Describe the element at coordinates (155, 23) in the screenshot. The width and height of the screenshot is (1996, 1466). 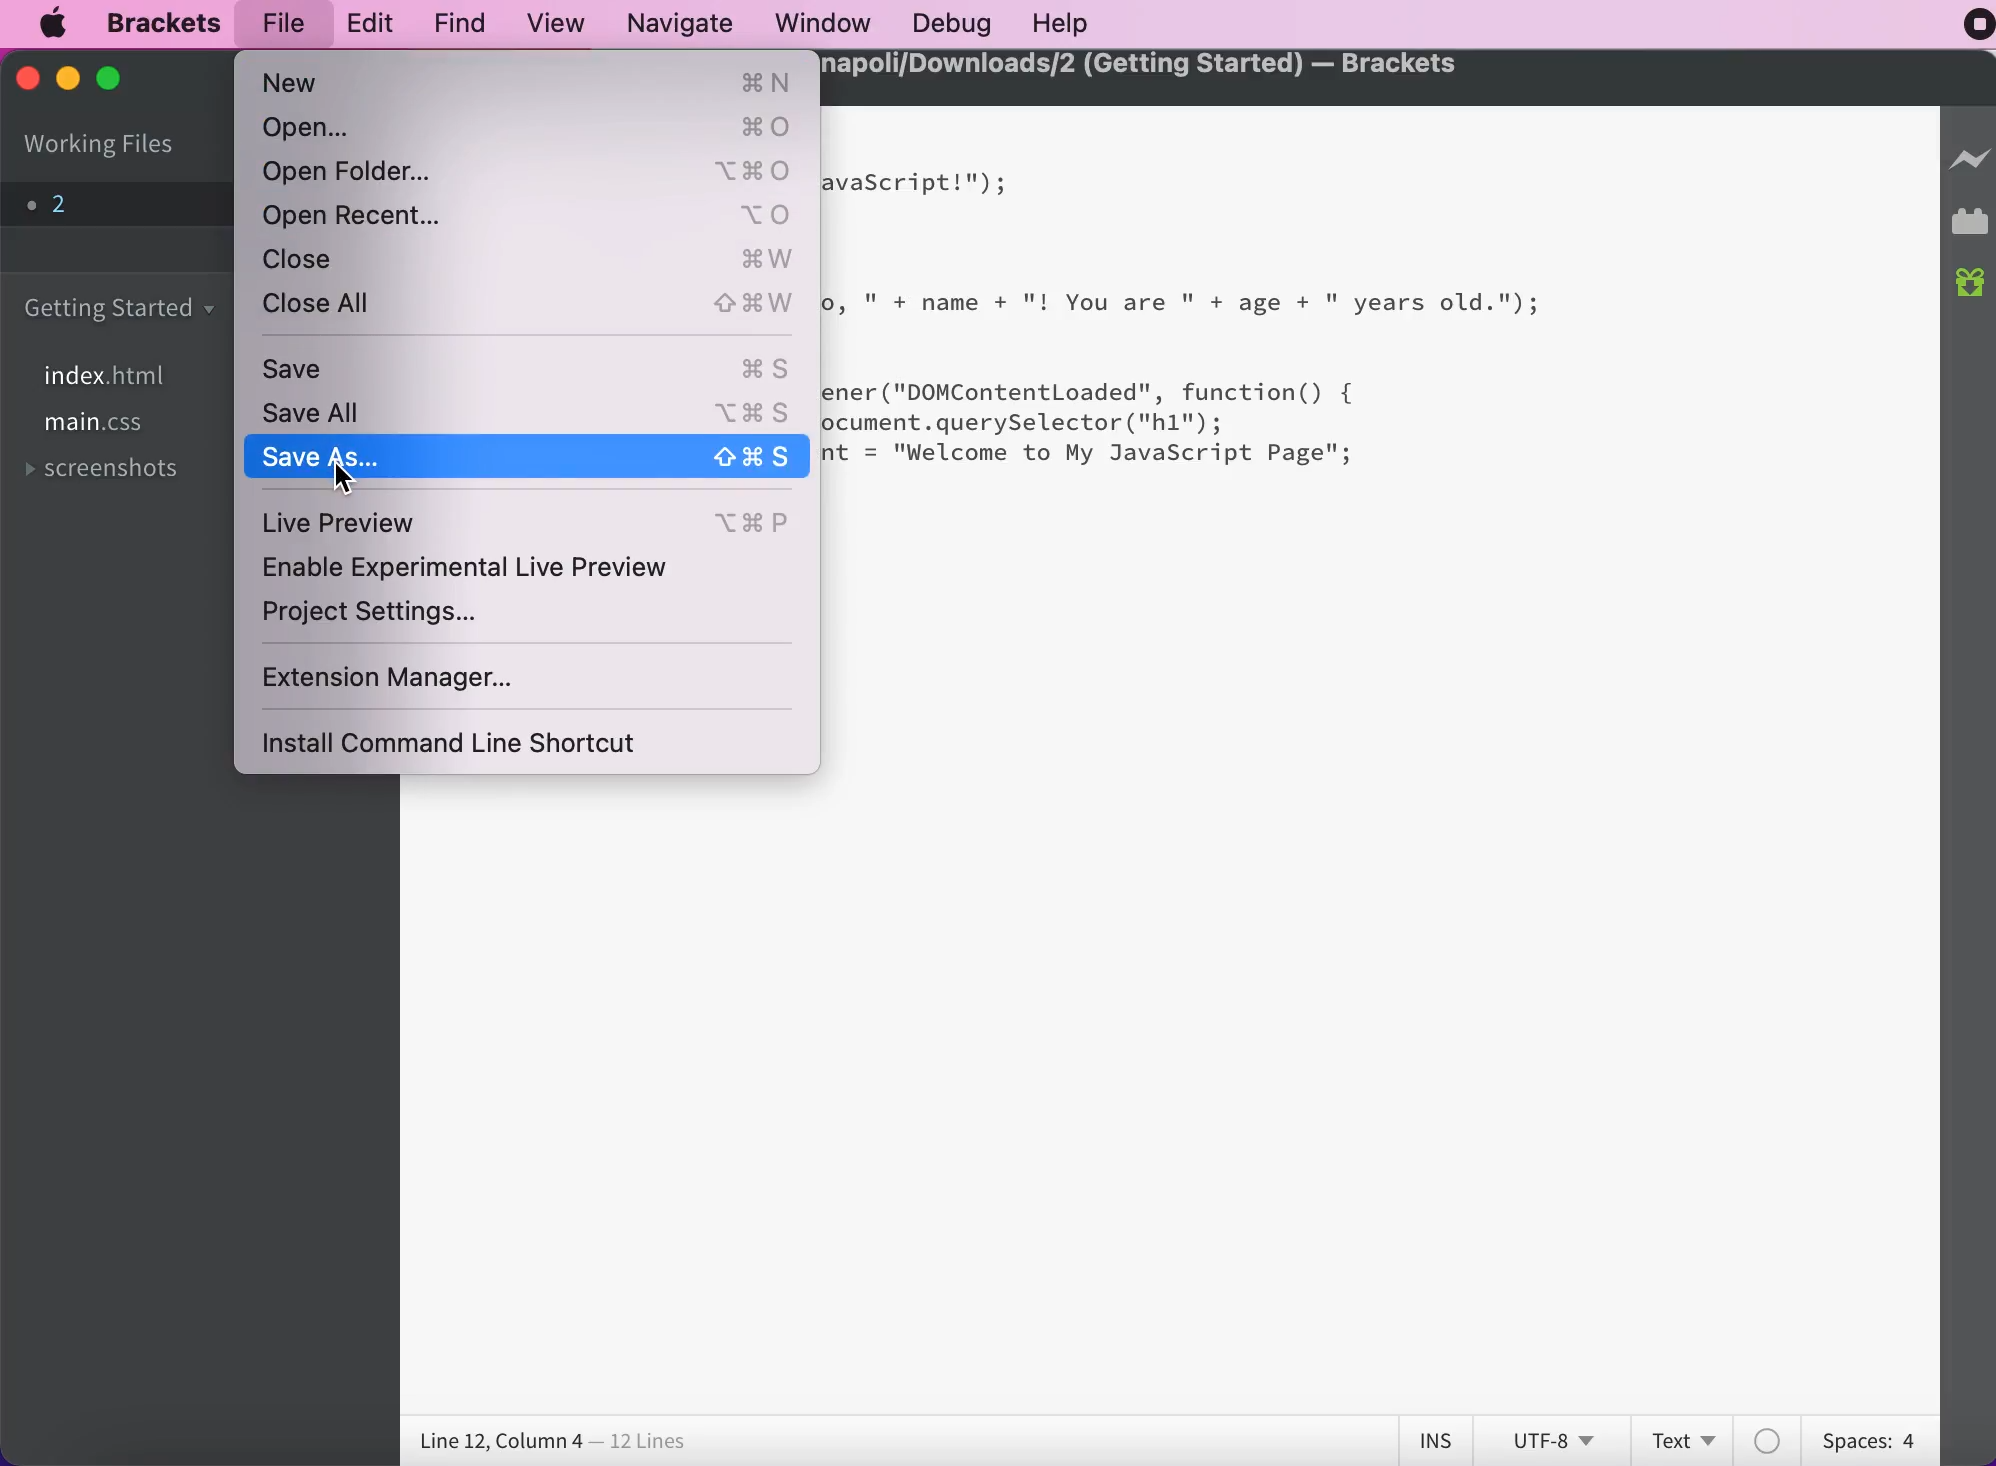
I see `brackets` at that location.